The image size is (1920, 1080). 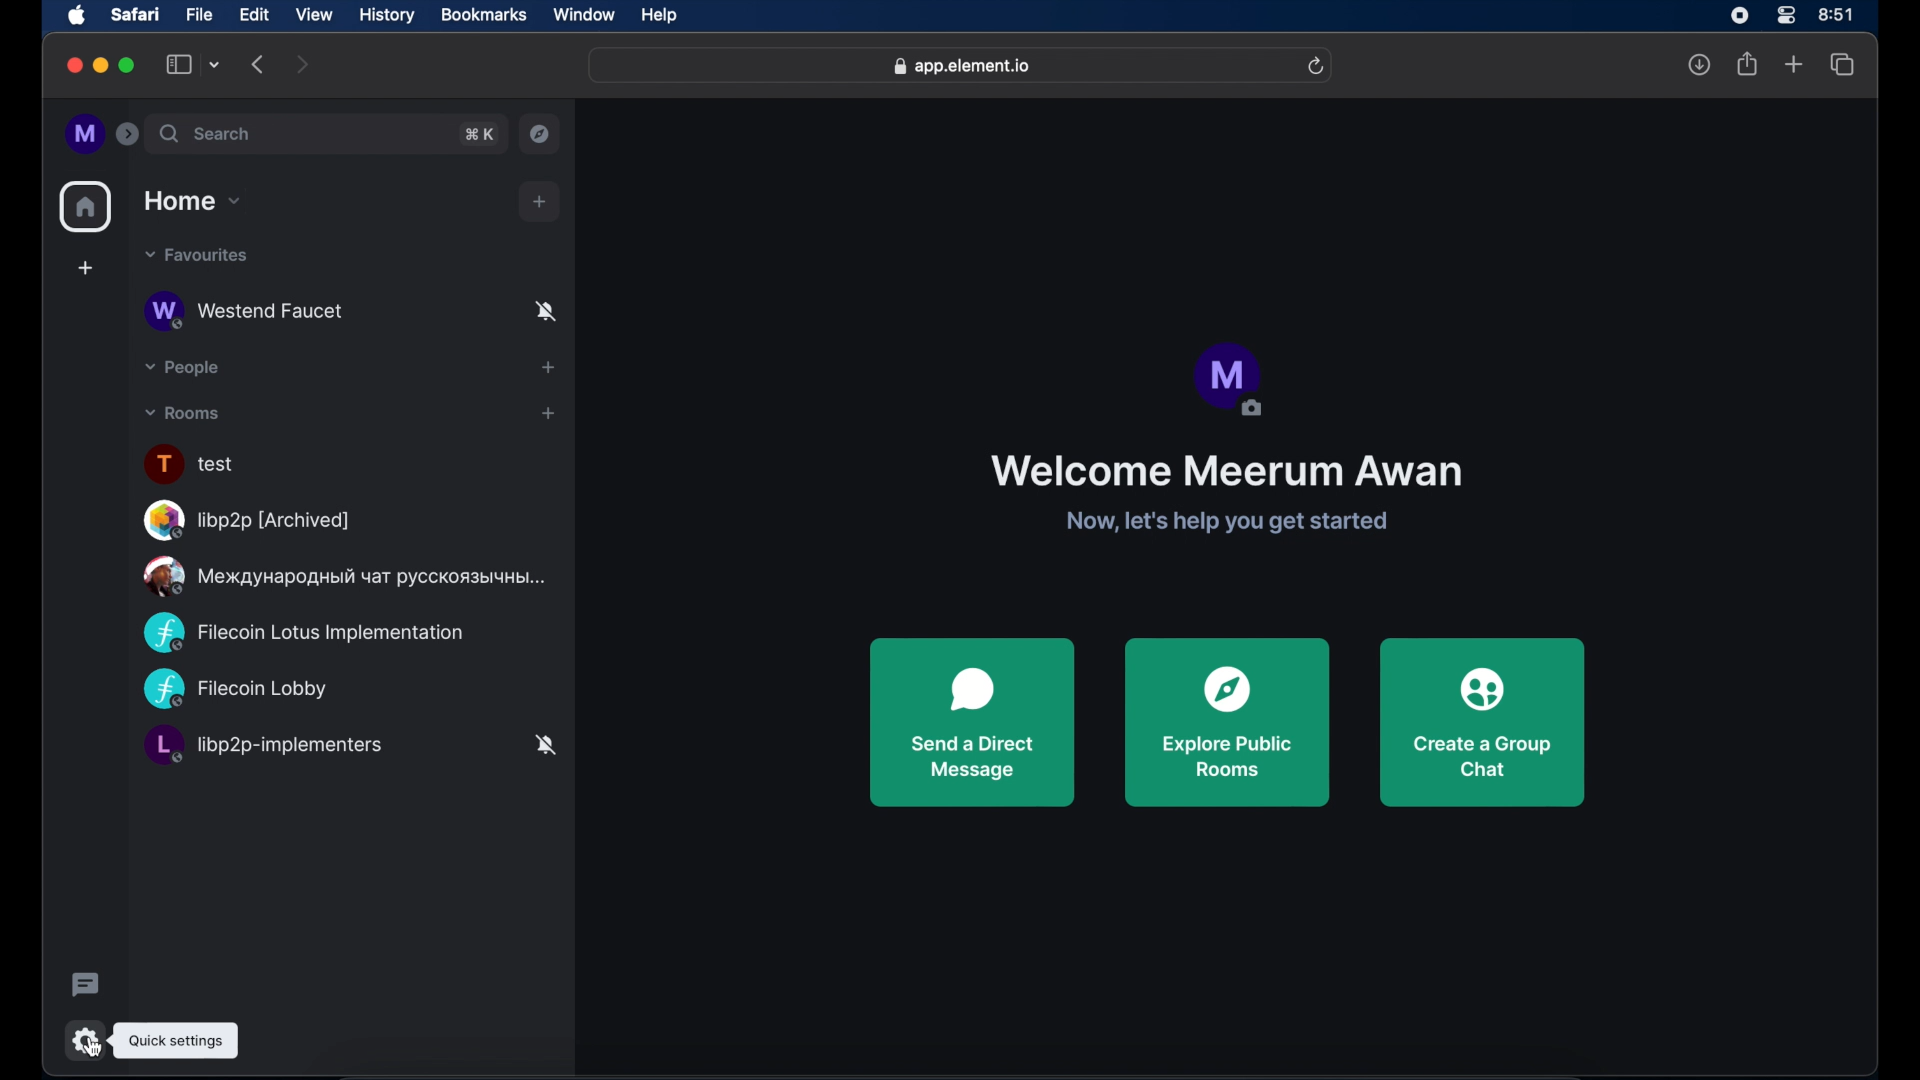 What do you see at coordinates (485, 16) in the screenshot?
I see `bookmarks` at bounding box center [485, 16].